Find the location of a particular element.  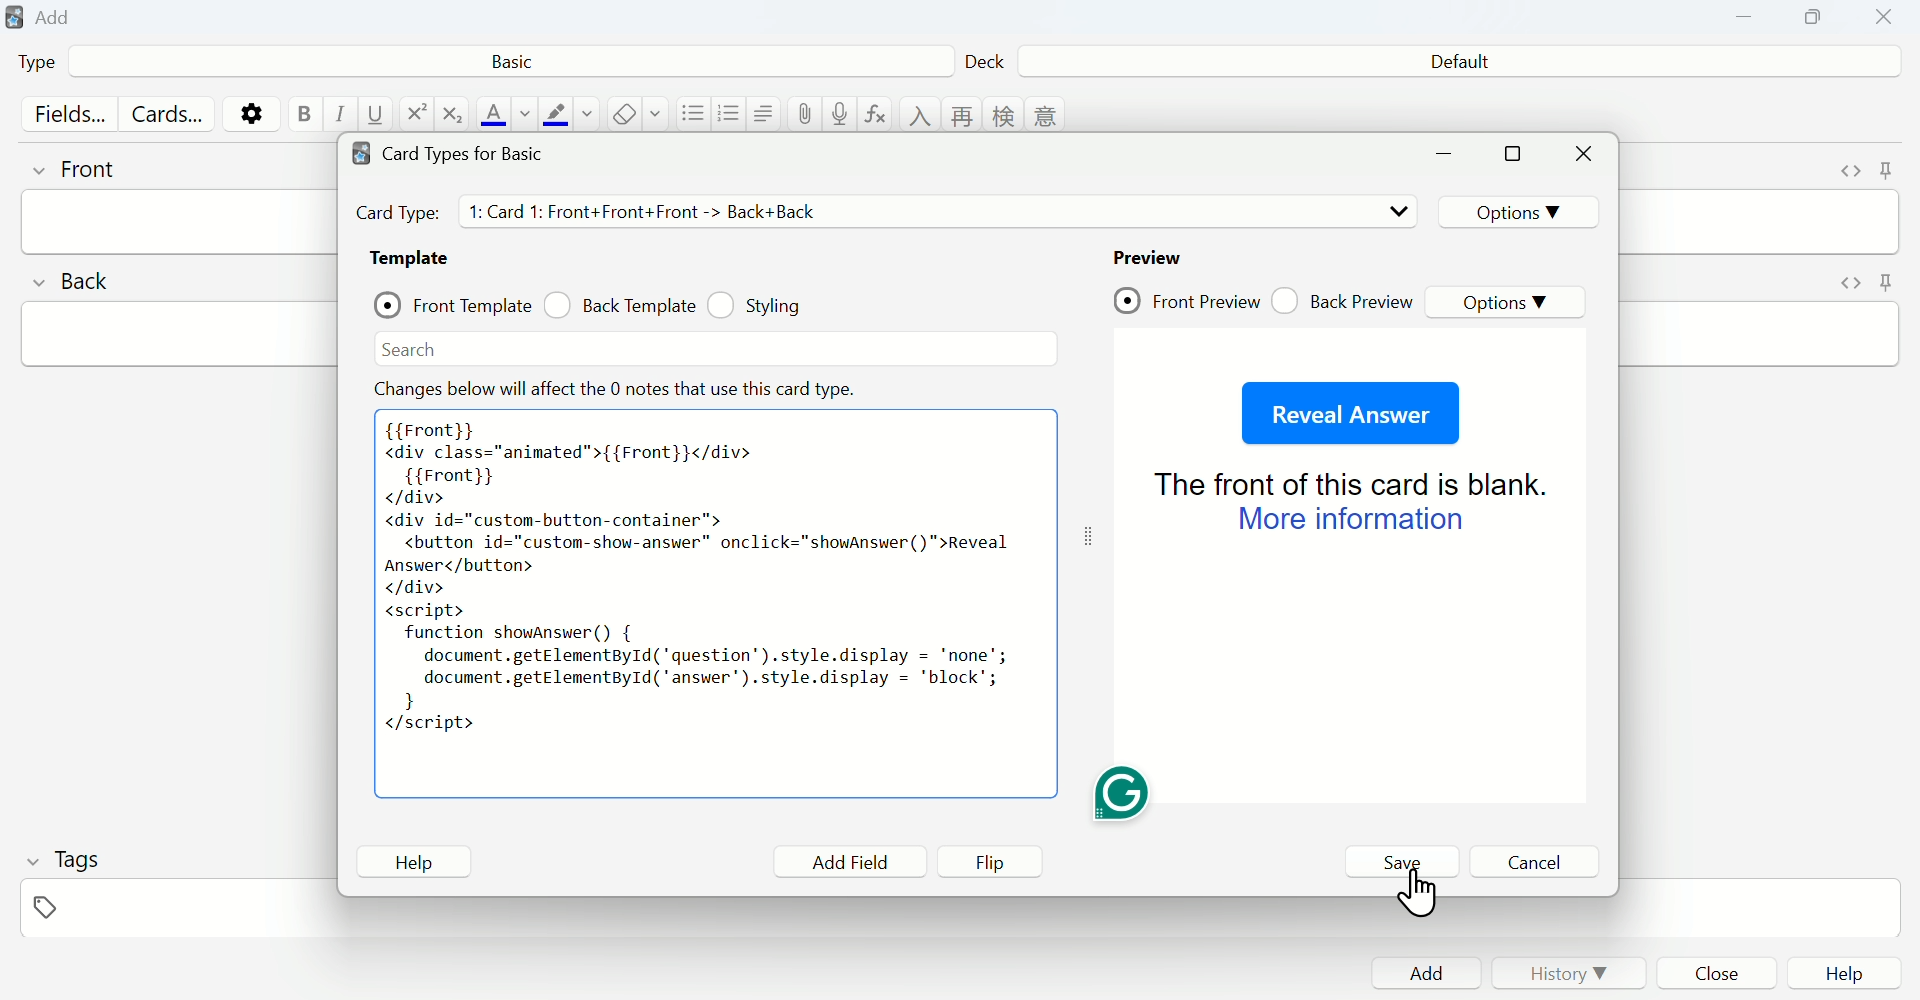

underline text is located at coordinates (376, 114).